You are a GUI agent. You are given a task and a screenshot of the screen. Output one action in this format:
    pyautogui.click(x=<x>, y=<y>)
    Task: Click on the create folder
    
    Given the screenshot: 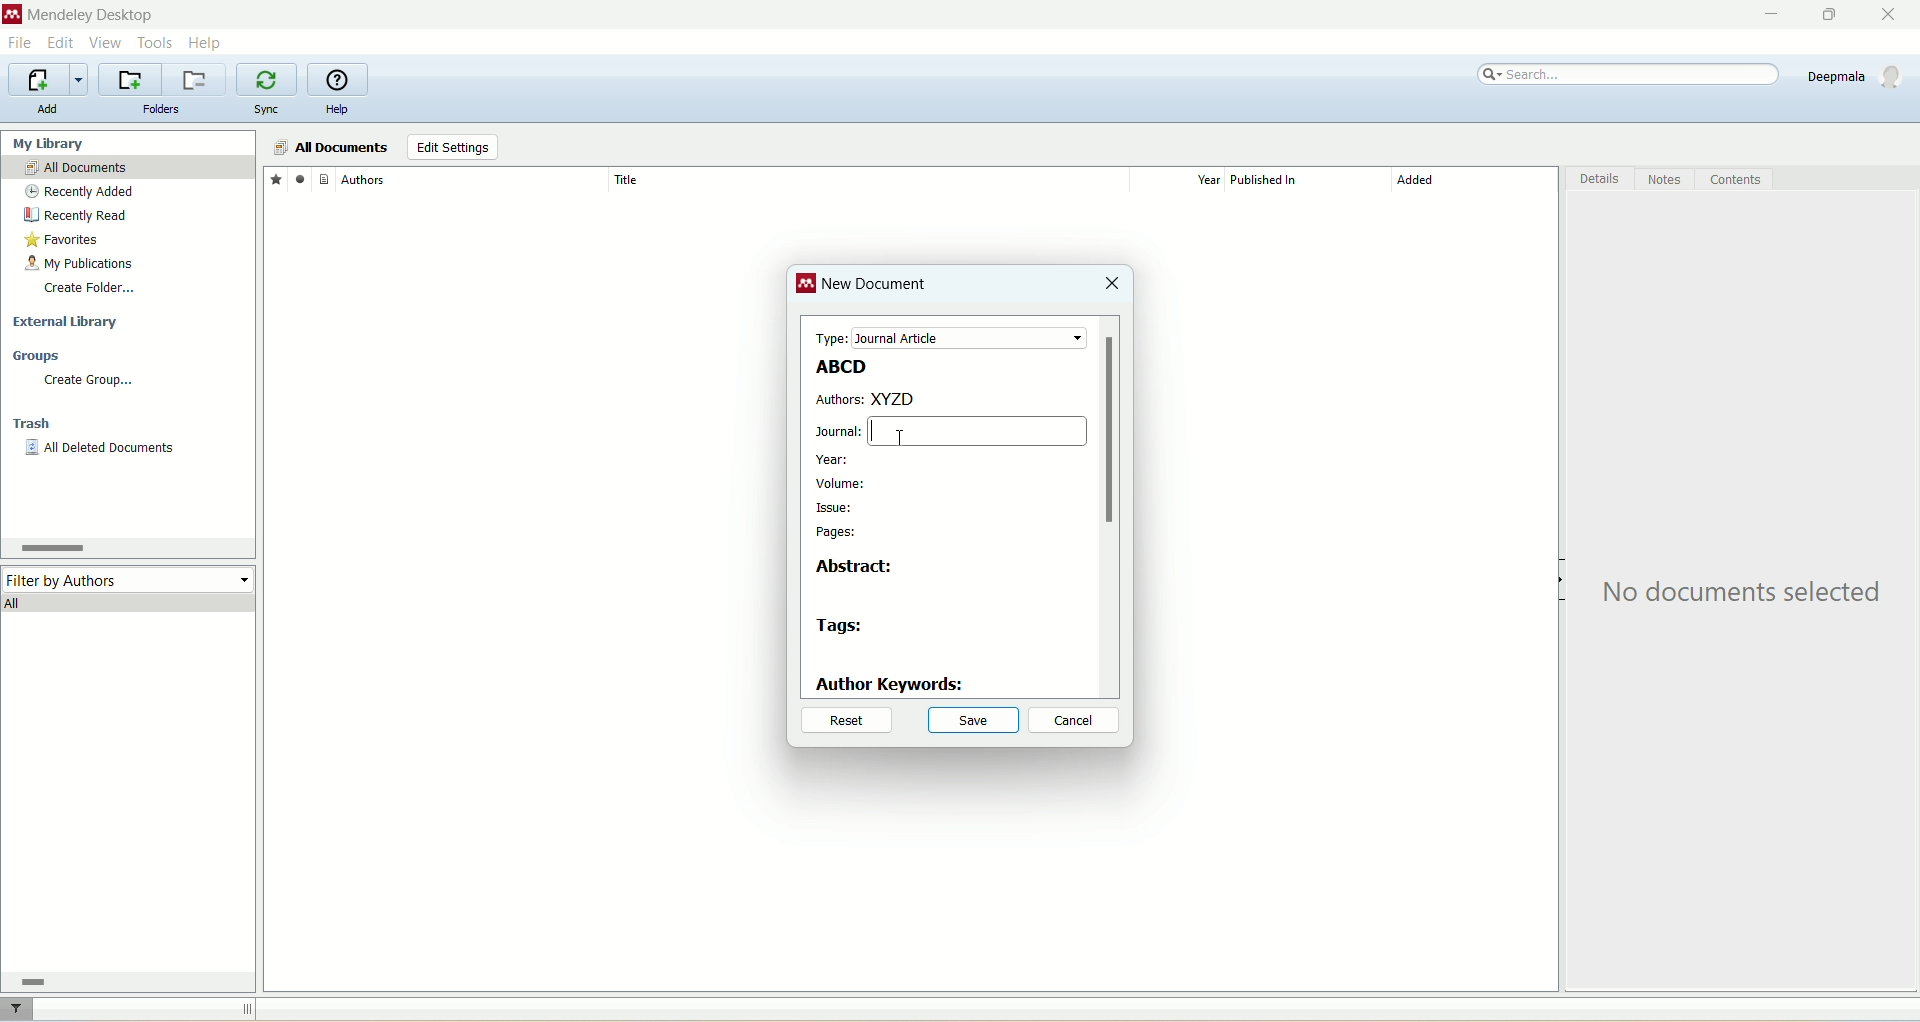 What is the action you would take?
    pyautogui.click(x=89, y=287)
    